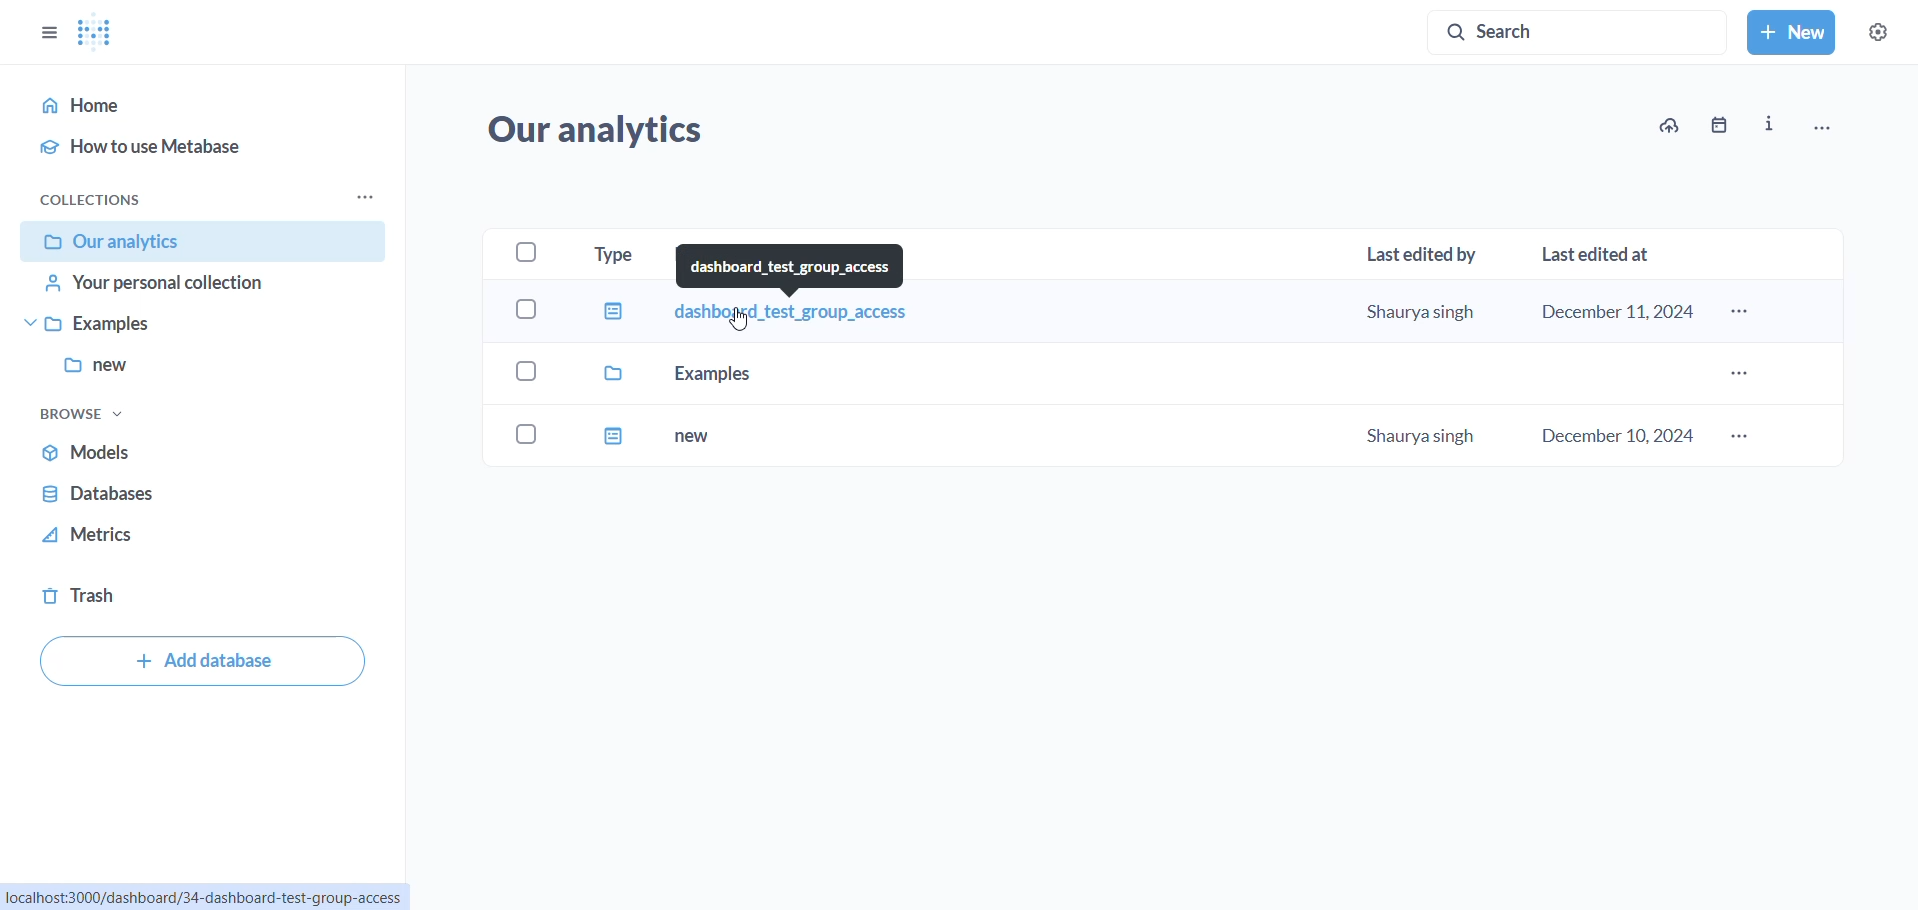  I want to click on upload, so click(1675, 129).